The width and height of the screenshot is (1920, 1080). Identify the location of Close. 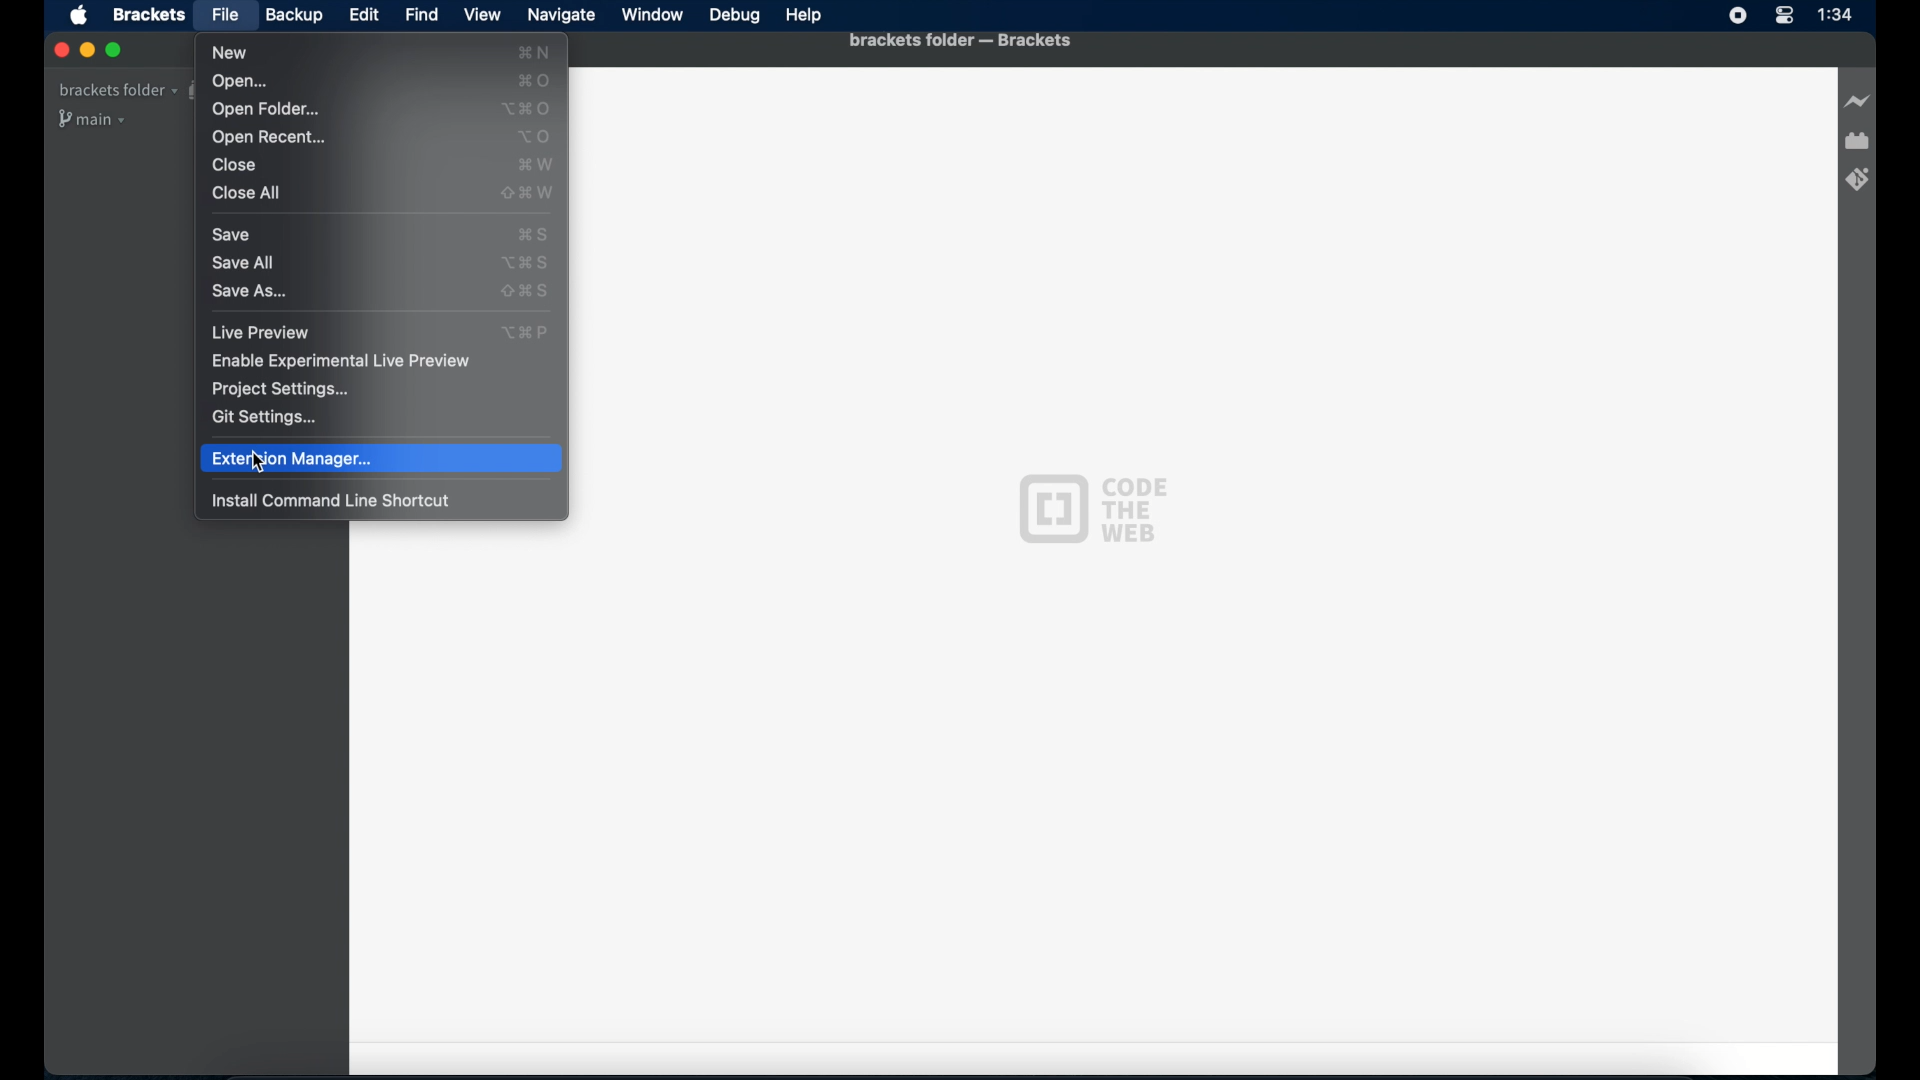
(234, 165).